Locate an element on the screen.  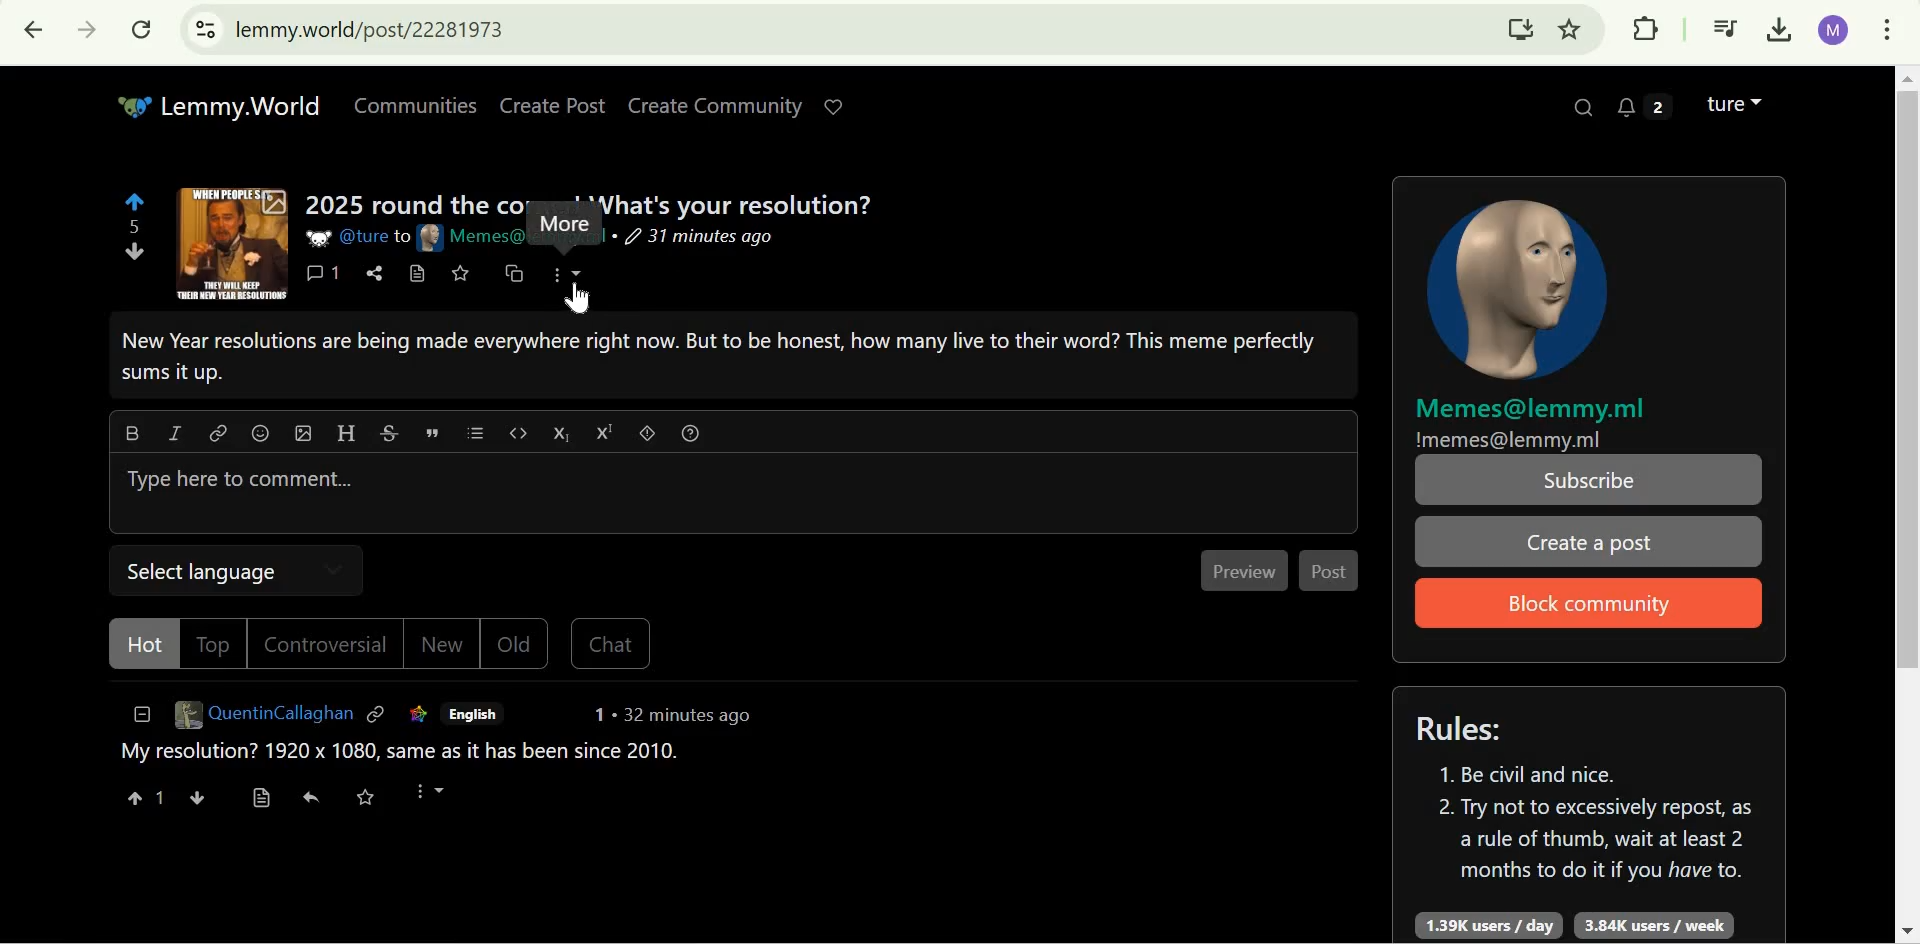
Extensions is located at coordinates (1645, 28).